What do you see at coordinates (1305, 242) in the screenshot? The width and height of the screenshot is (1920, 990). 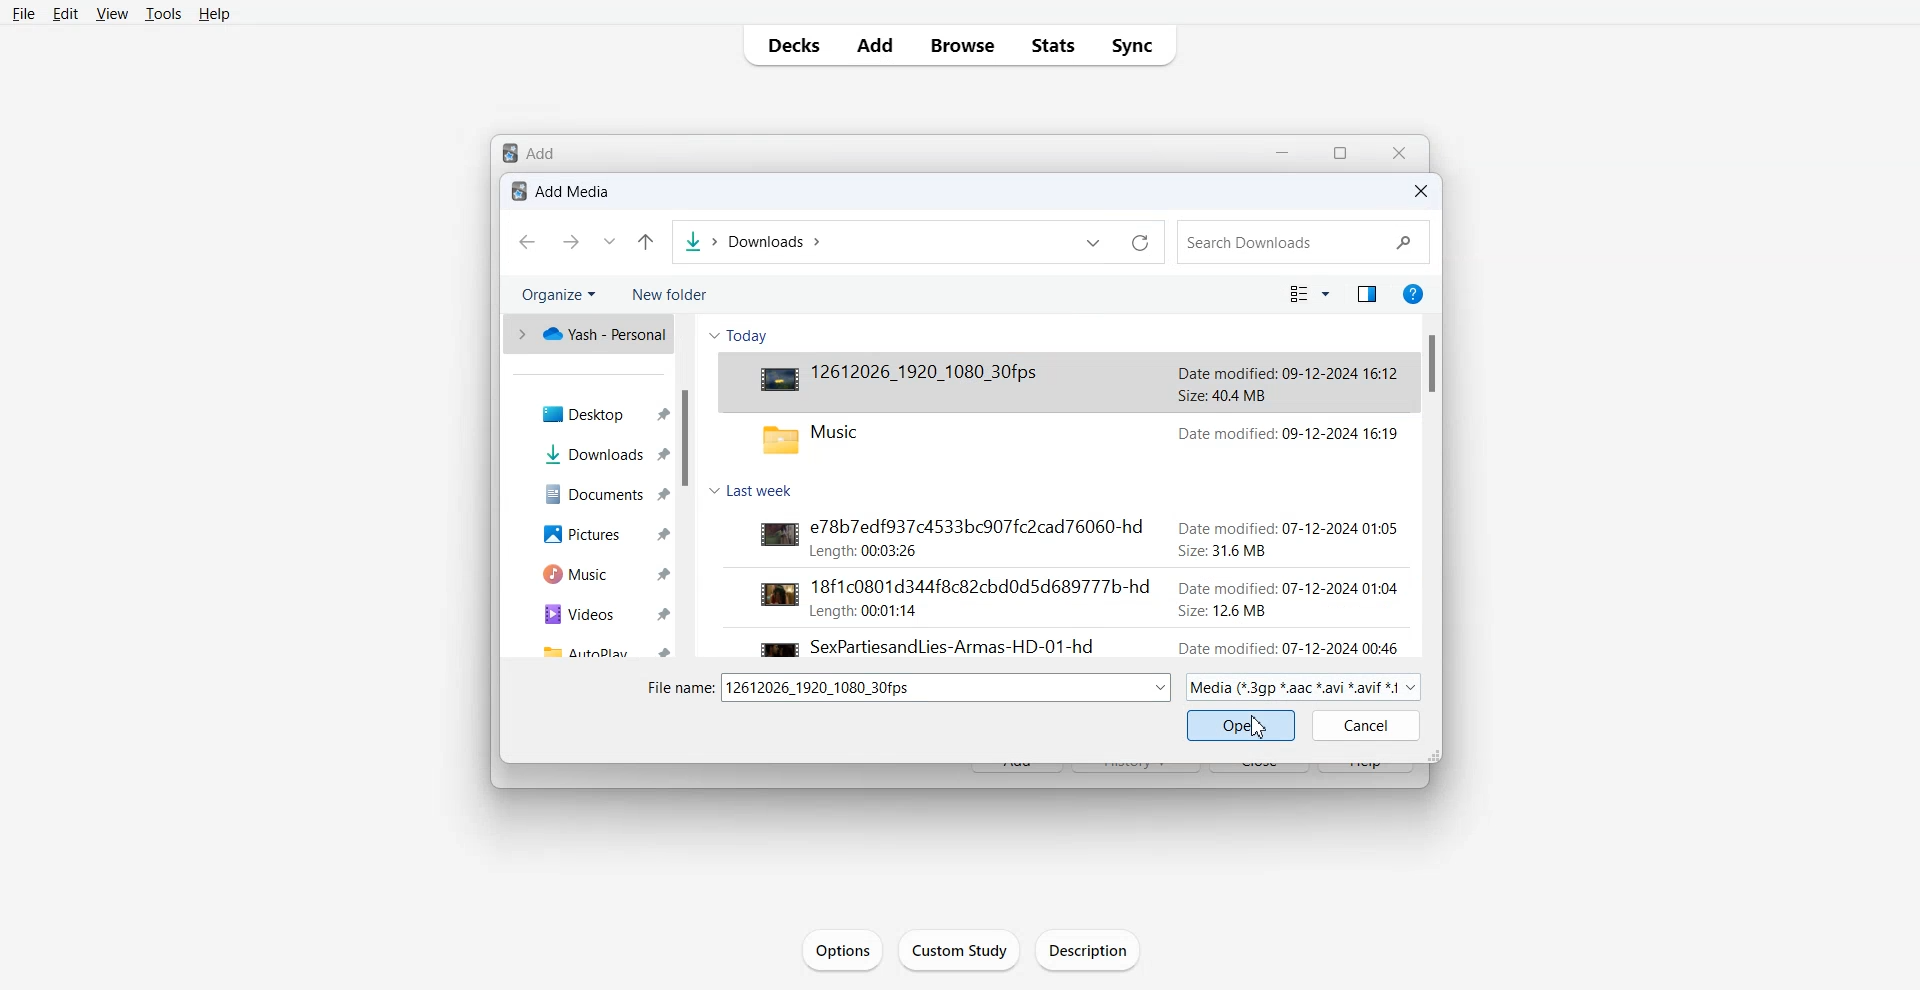 I see `Search Bar` at bounding box center [1305, 242].